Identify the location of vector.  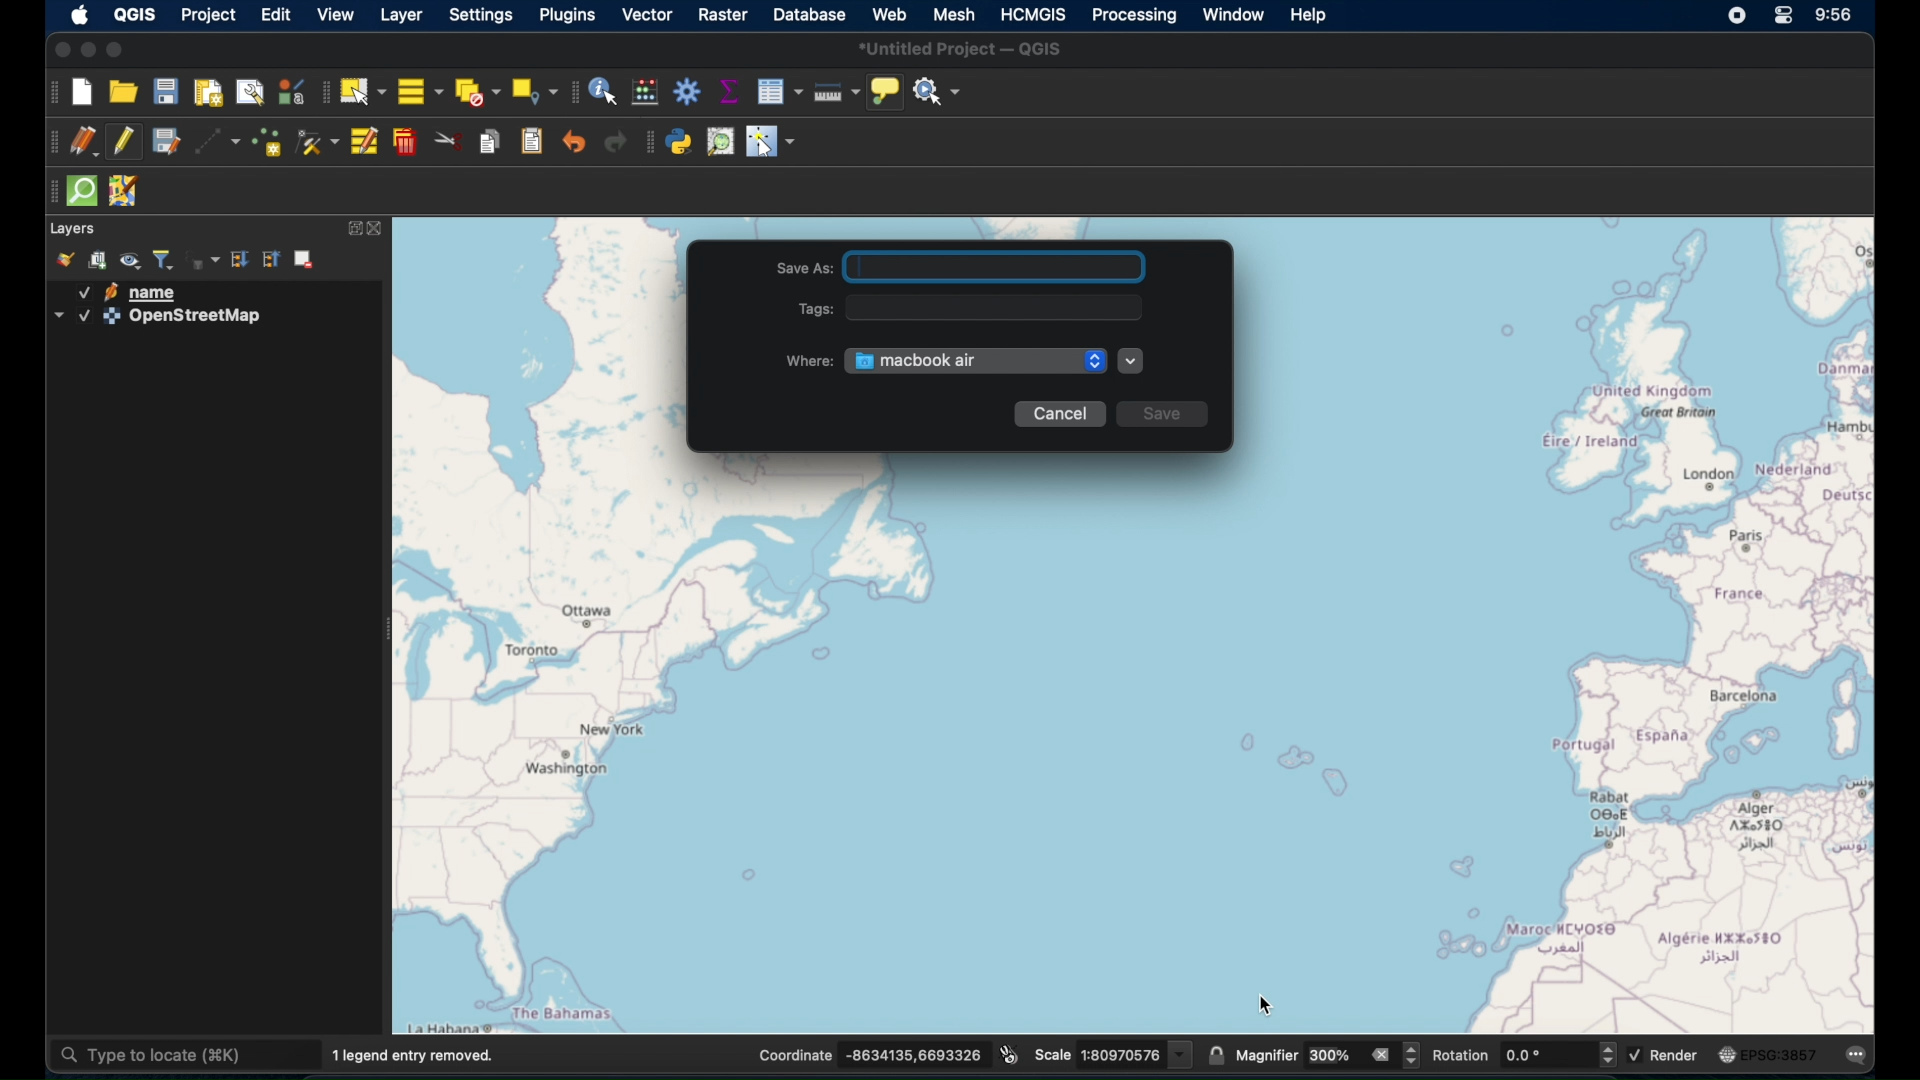
(647, 16).